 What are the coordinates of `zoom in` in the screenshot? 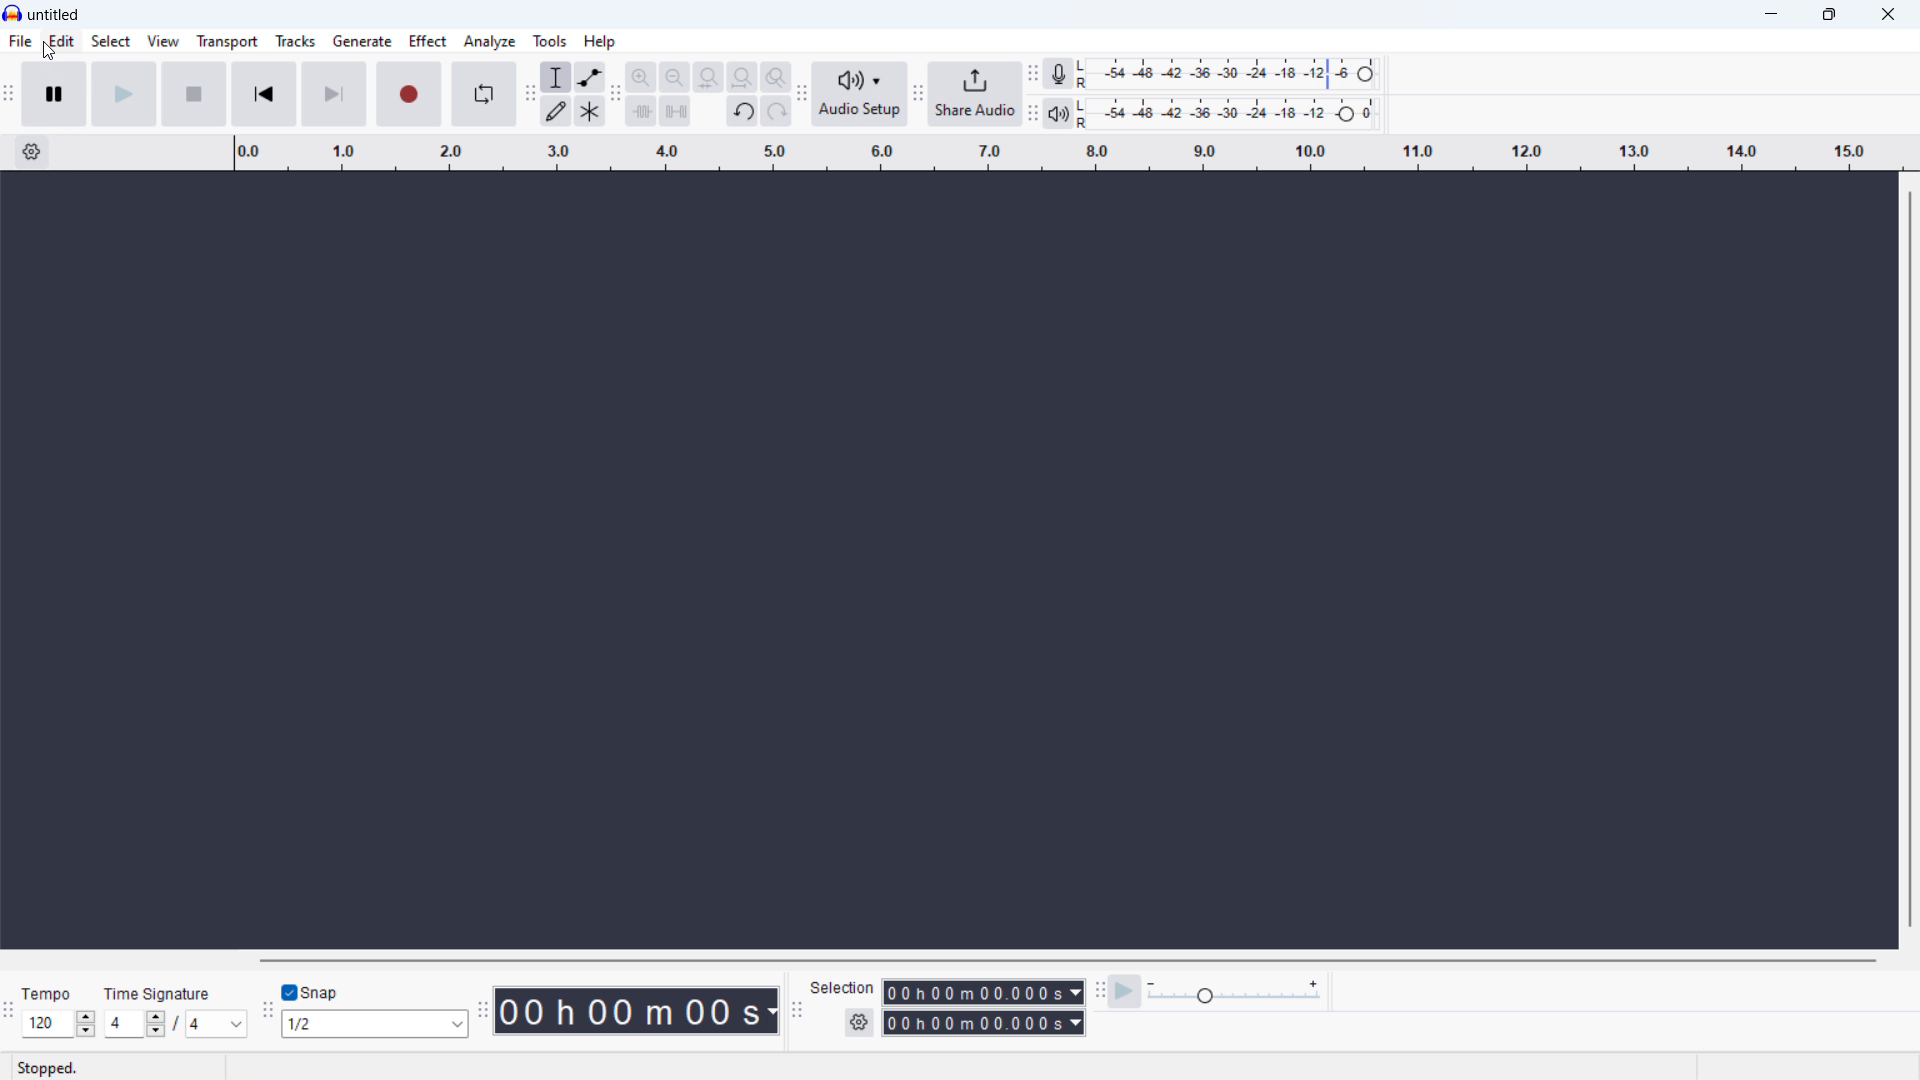 It's located at (640, 77).